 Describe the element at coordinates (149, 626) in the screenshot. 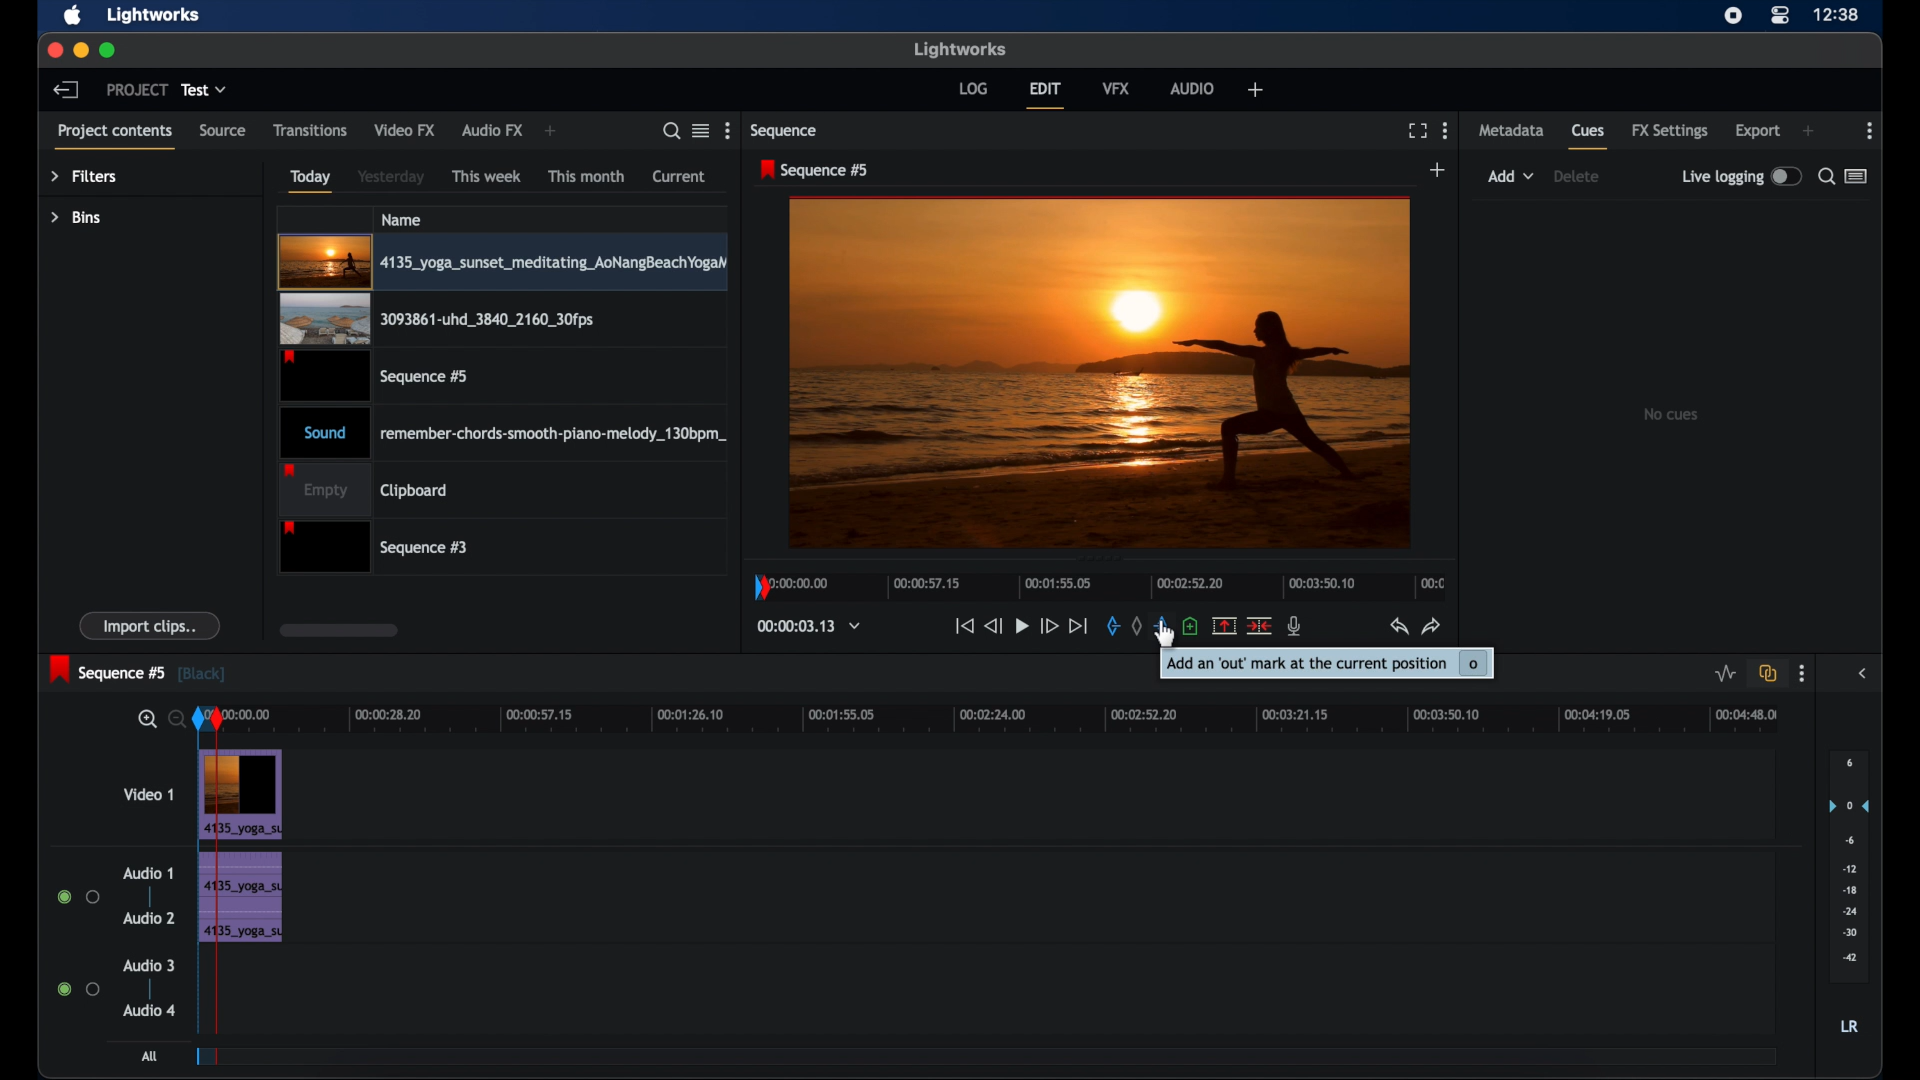

I see `import clips` at that location.